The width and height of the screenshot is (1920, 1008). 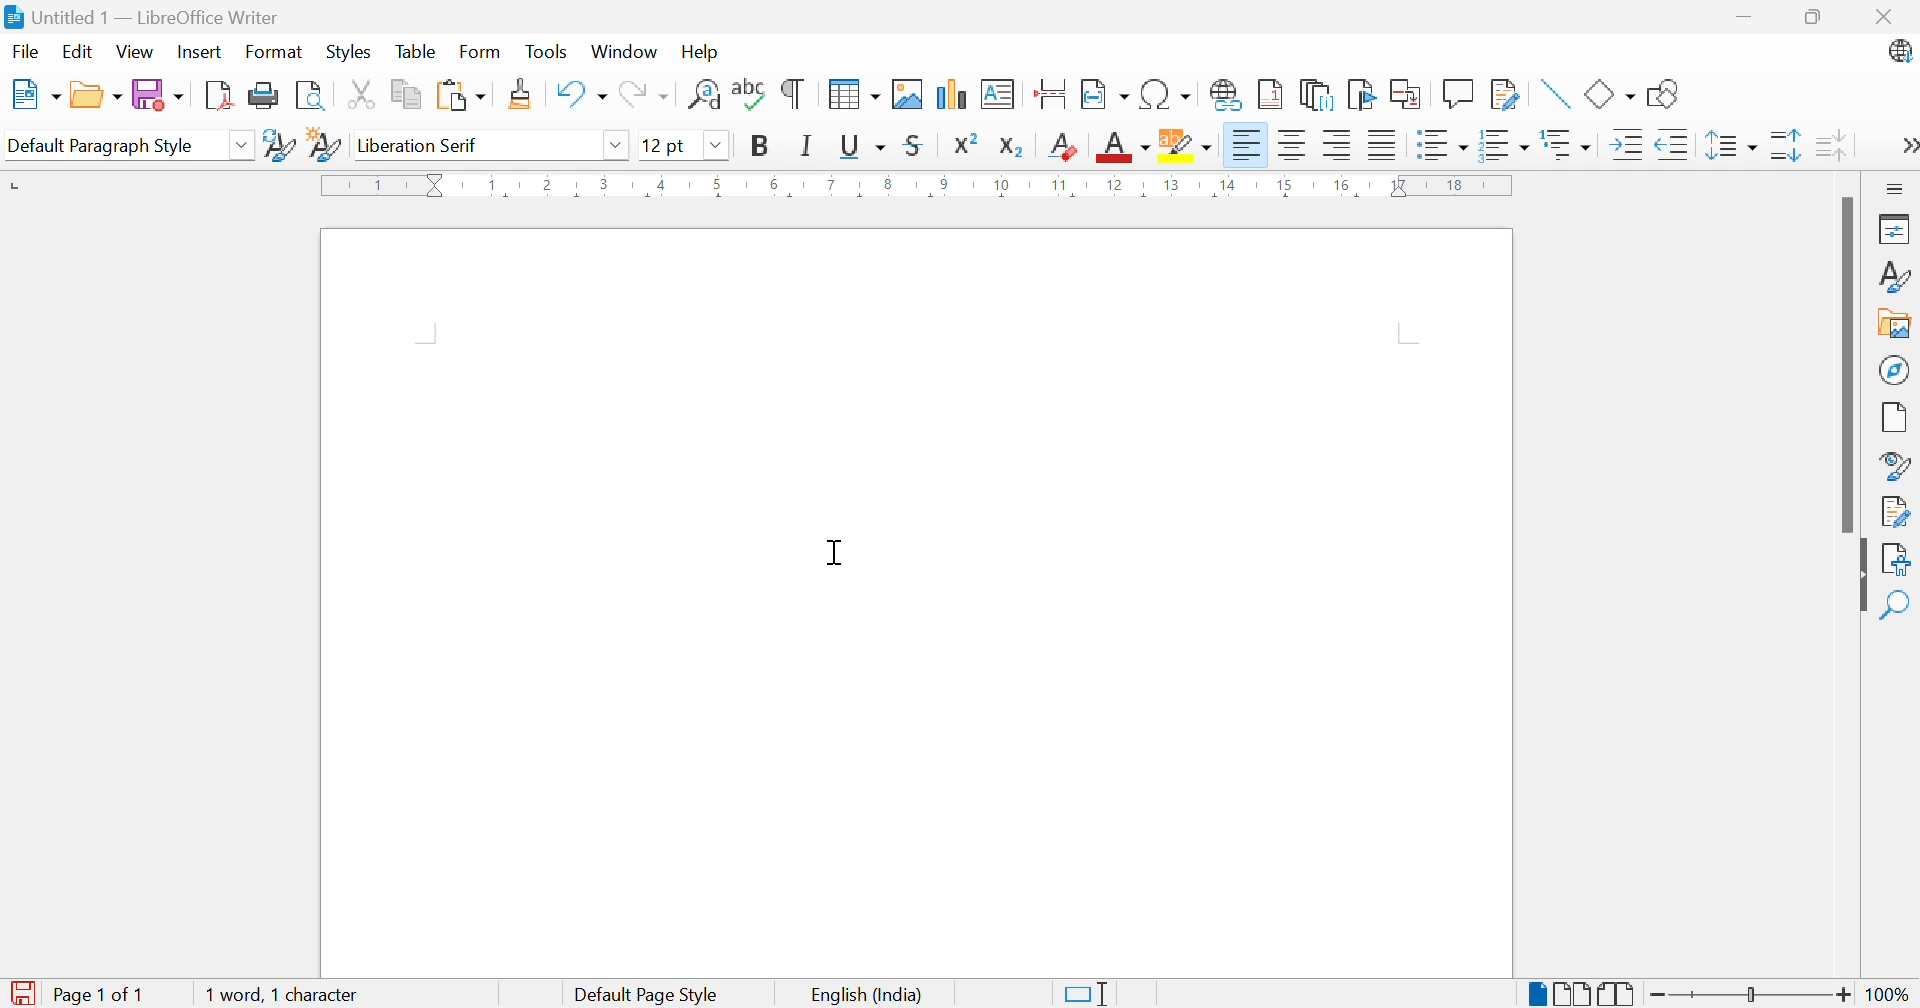 I want to click on Strikethrough, so click(x=916, y=145).